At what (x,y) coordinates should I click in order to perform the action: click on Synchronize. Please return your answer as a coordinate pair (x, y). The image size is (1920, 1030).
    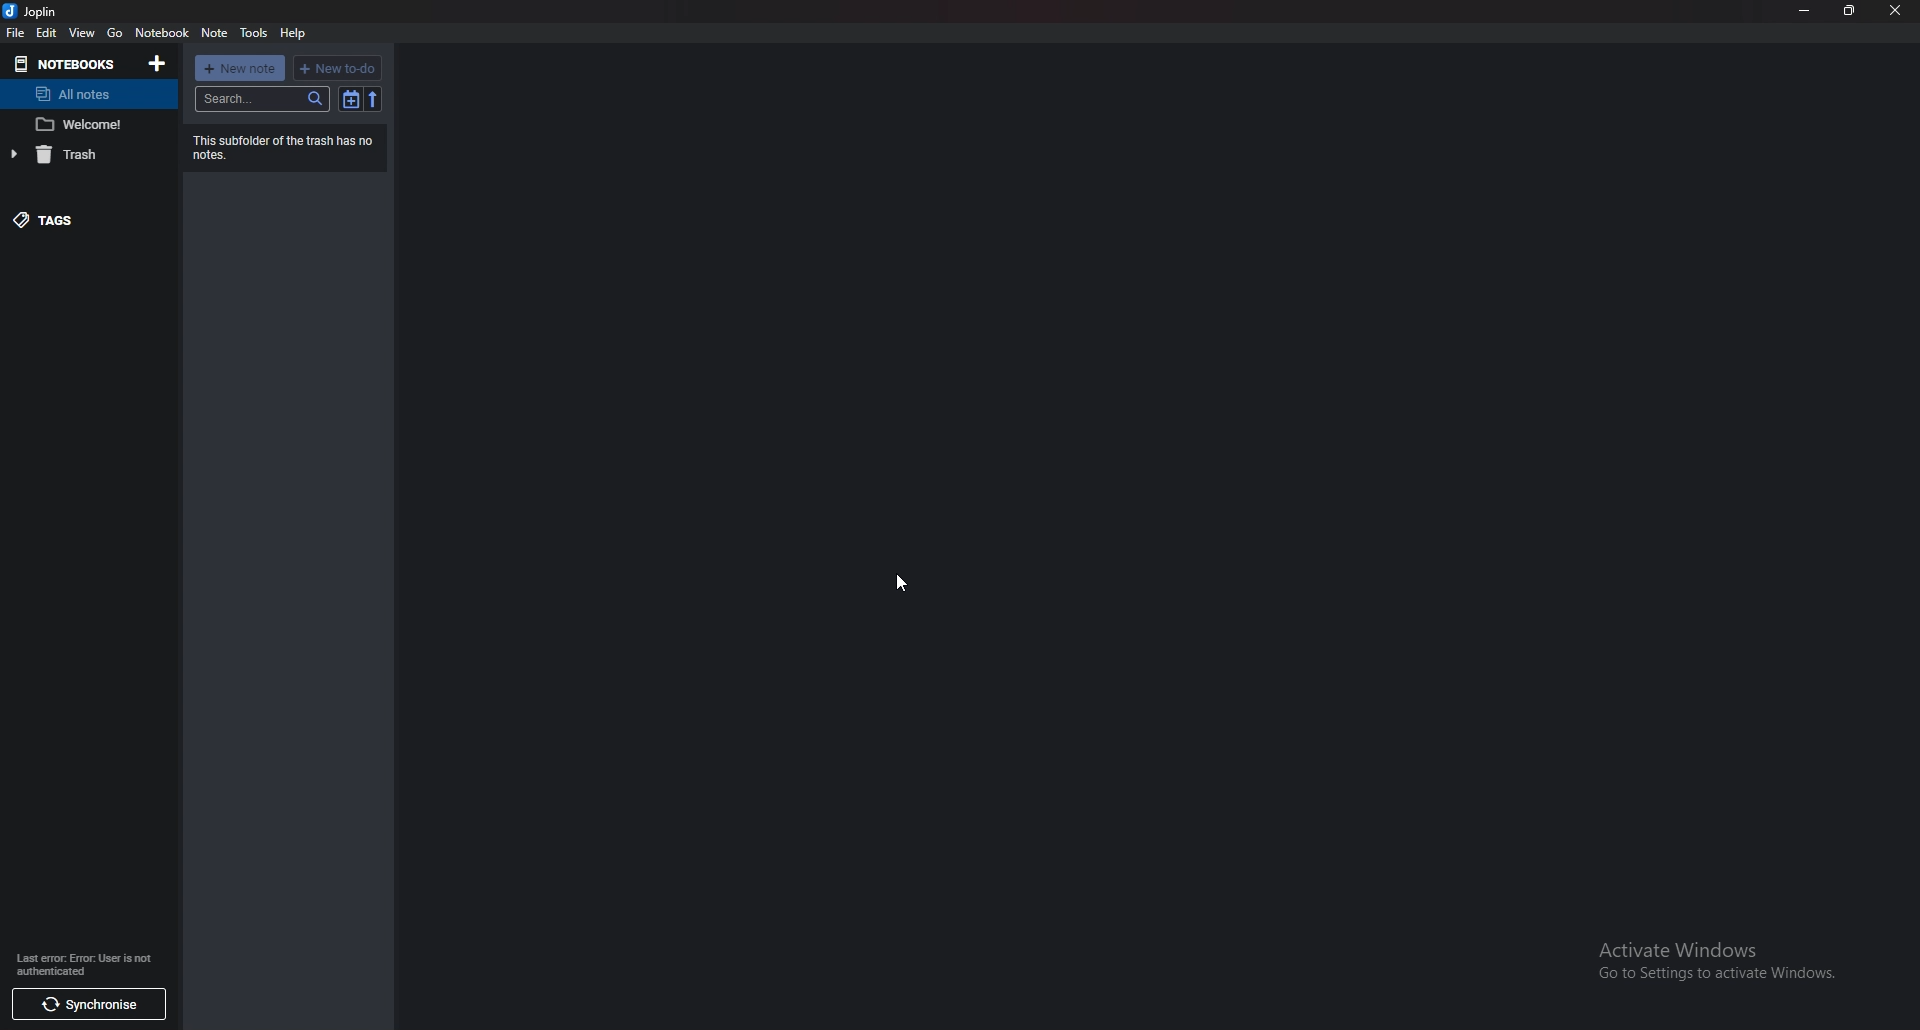
    Looking at the image, I should click on (91, 1005).